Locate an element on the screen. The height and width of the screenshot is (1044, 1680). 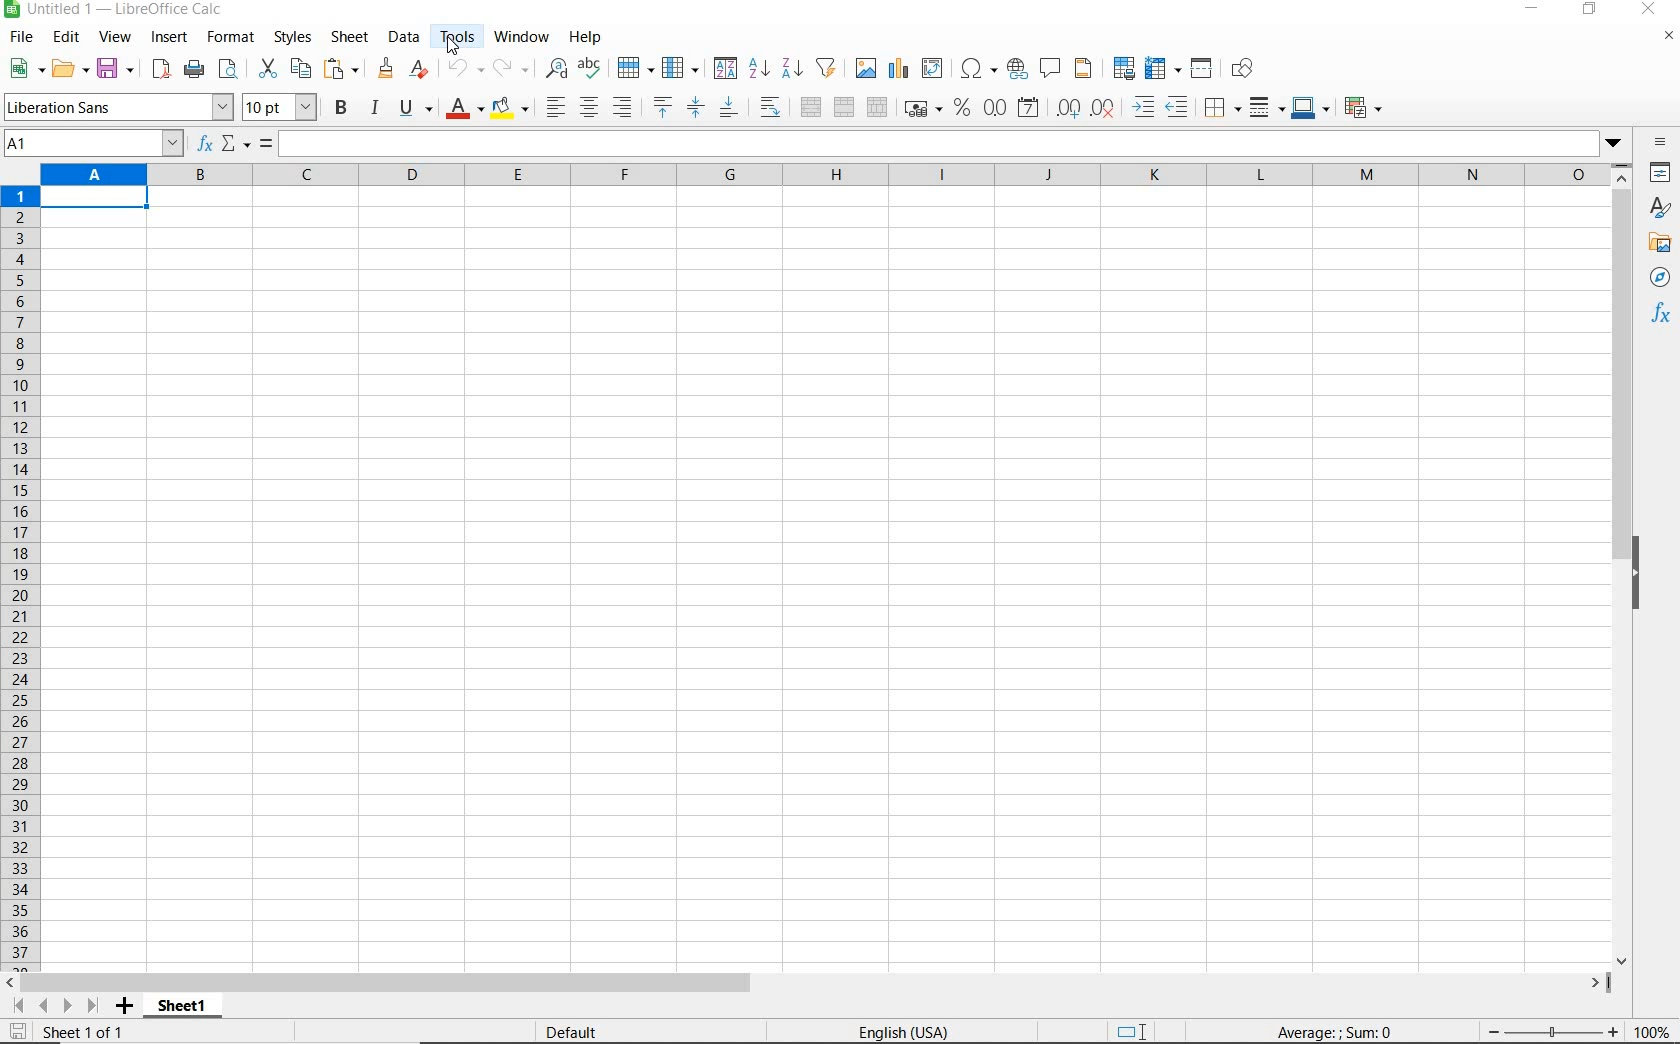
sheet is located at coordinates (350, 36).